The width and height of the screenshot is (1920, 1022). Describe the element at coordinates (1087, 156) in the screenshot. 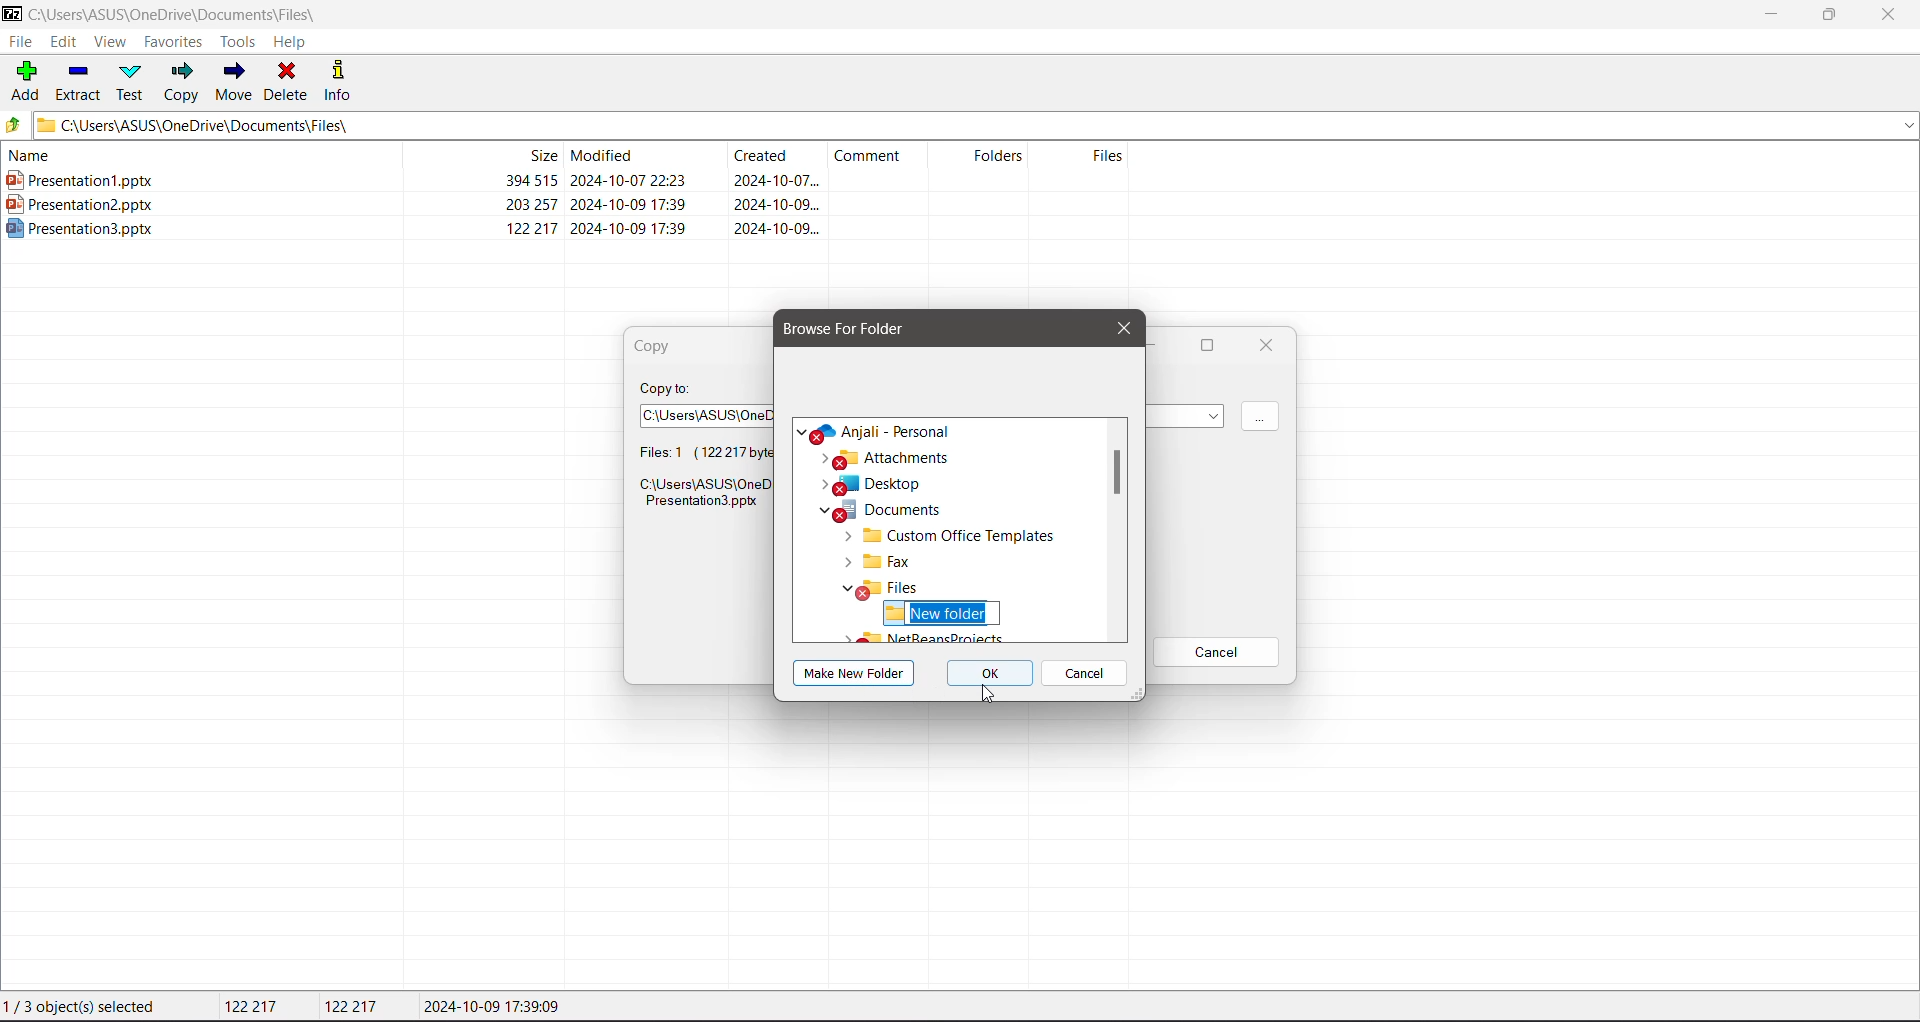

I see `Files` at that location.